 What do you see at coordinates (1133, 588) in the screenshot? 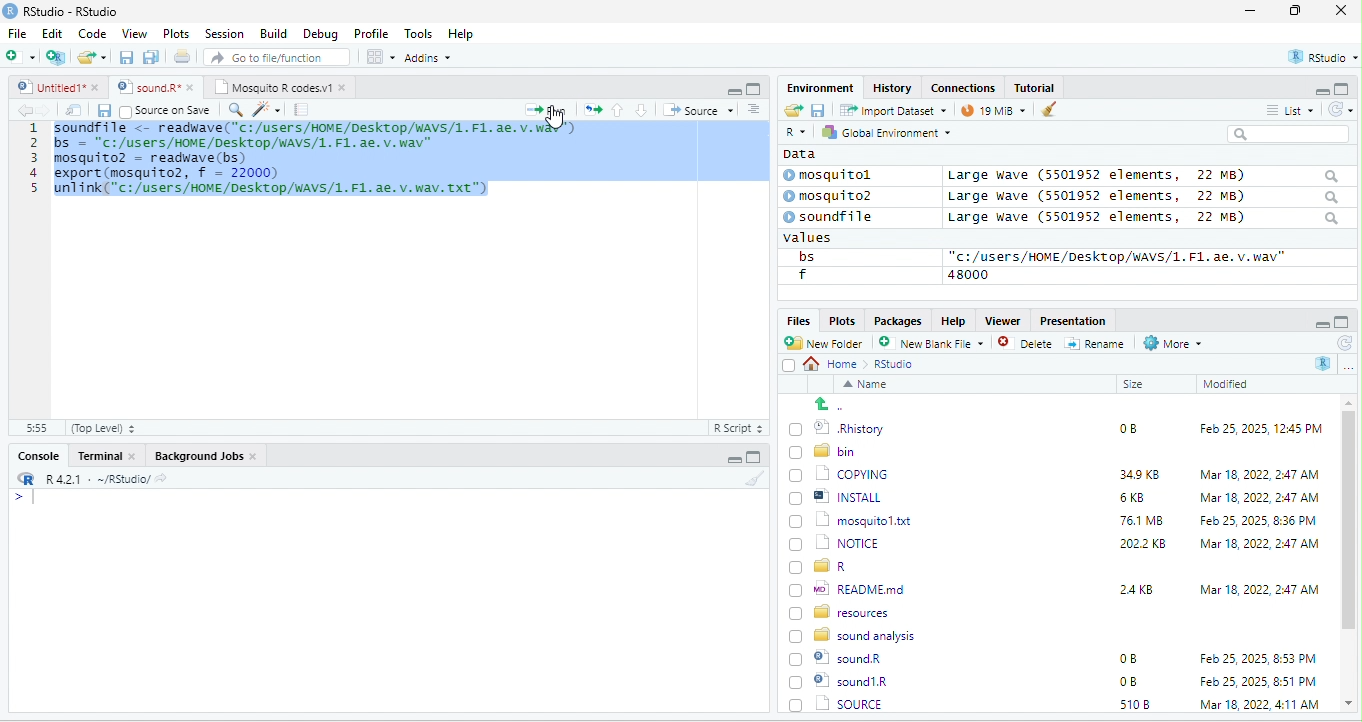
I see `24KB` at bounding box center [1133, 588].